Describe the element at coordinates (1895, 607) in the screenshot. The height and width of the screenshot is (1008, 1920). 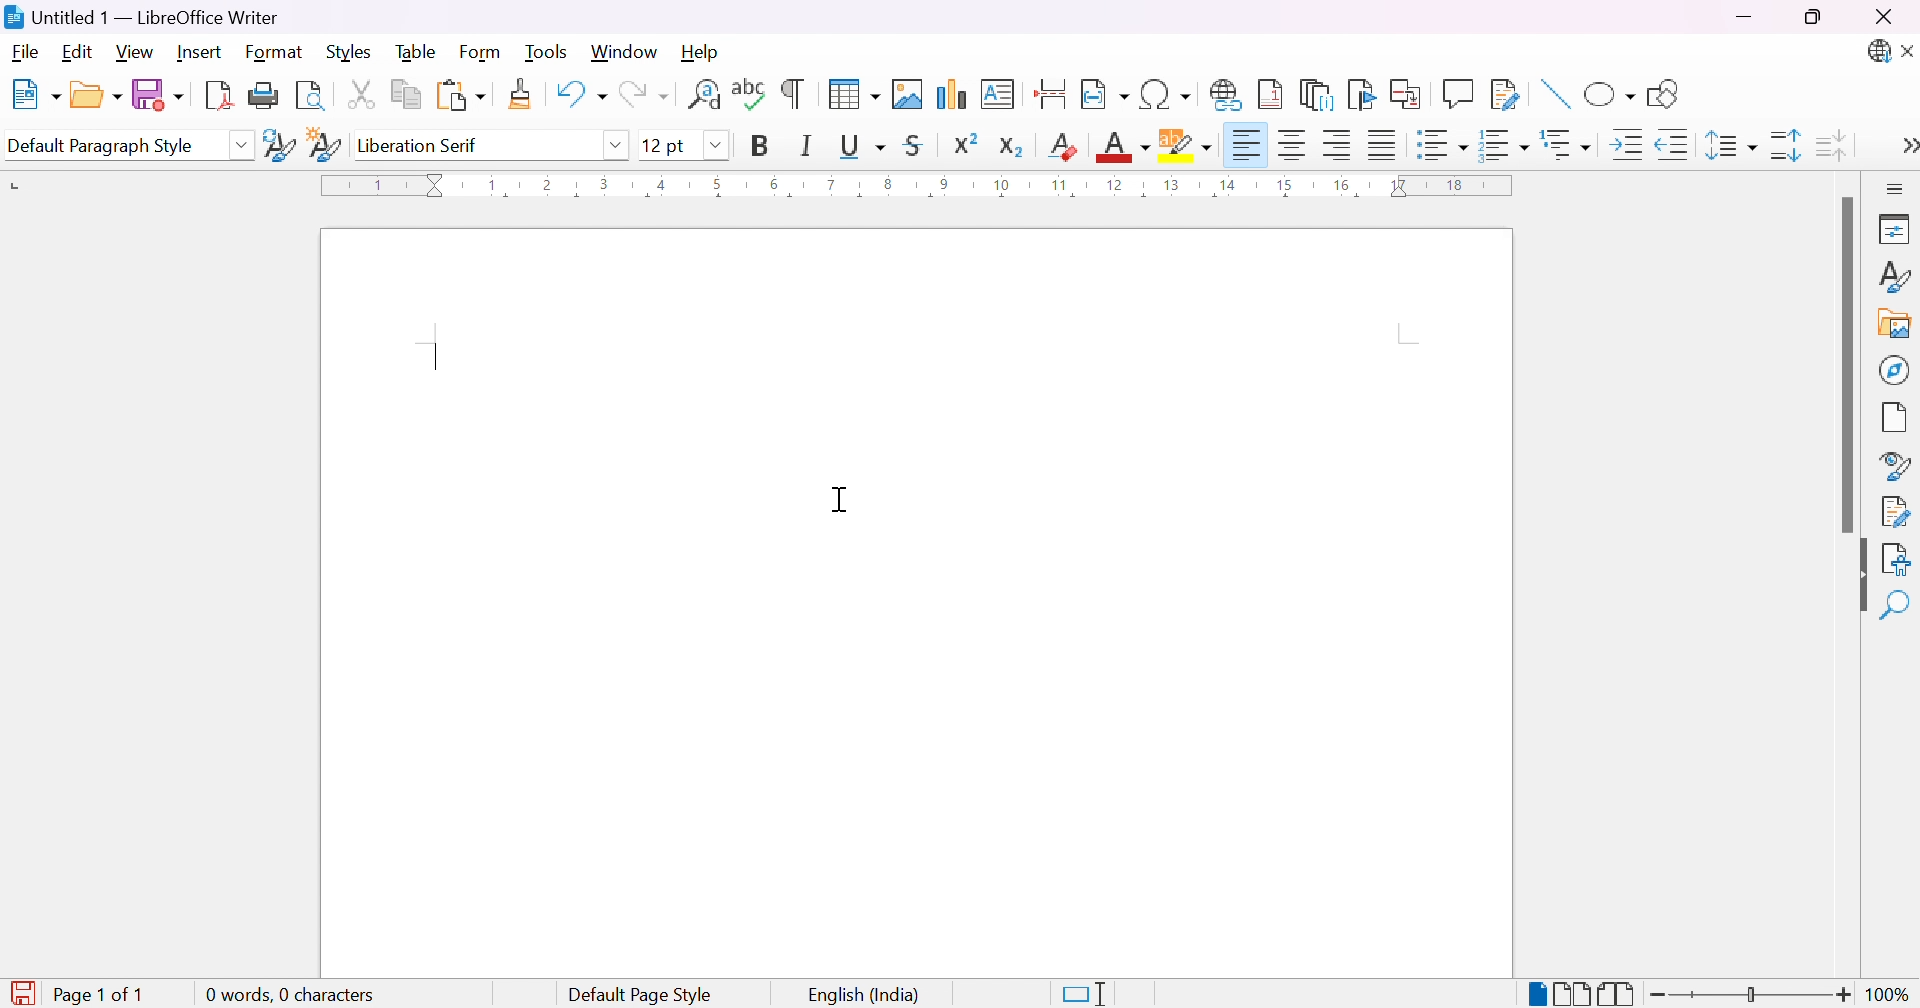
I see `Find` at that location.